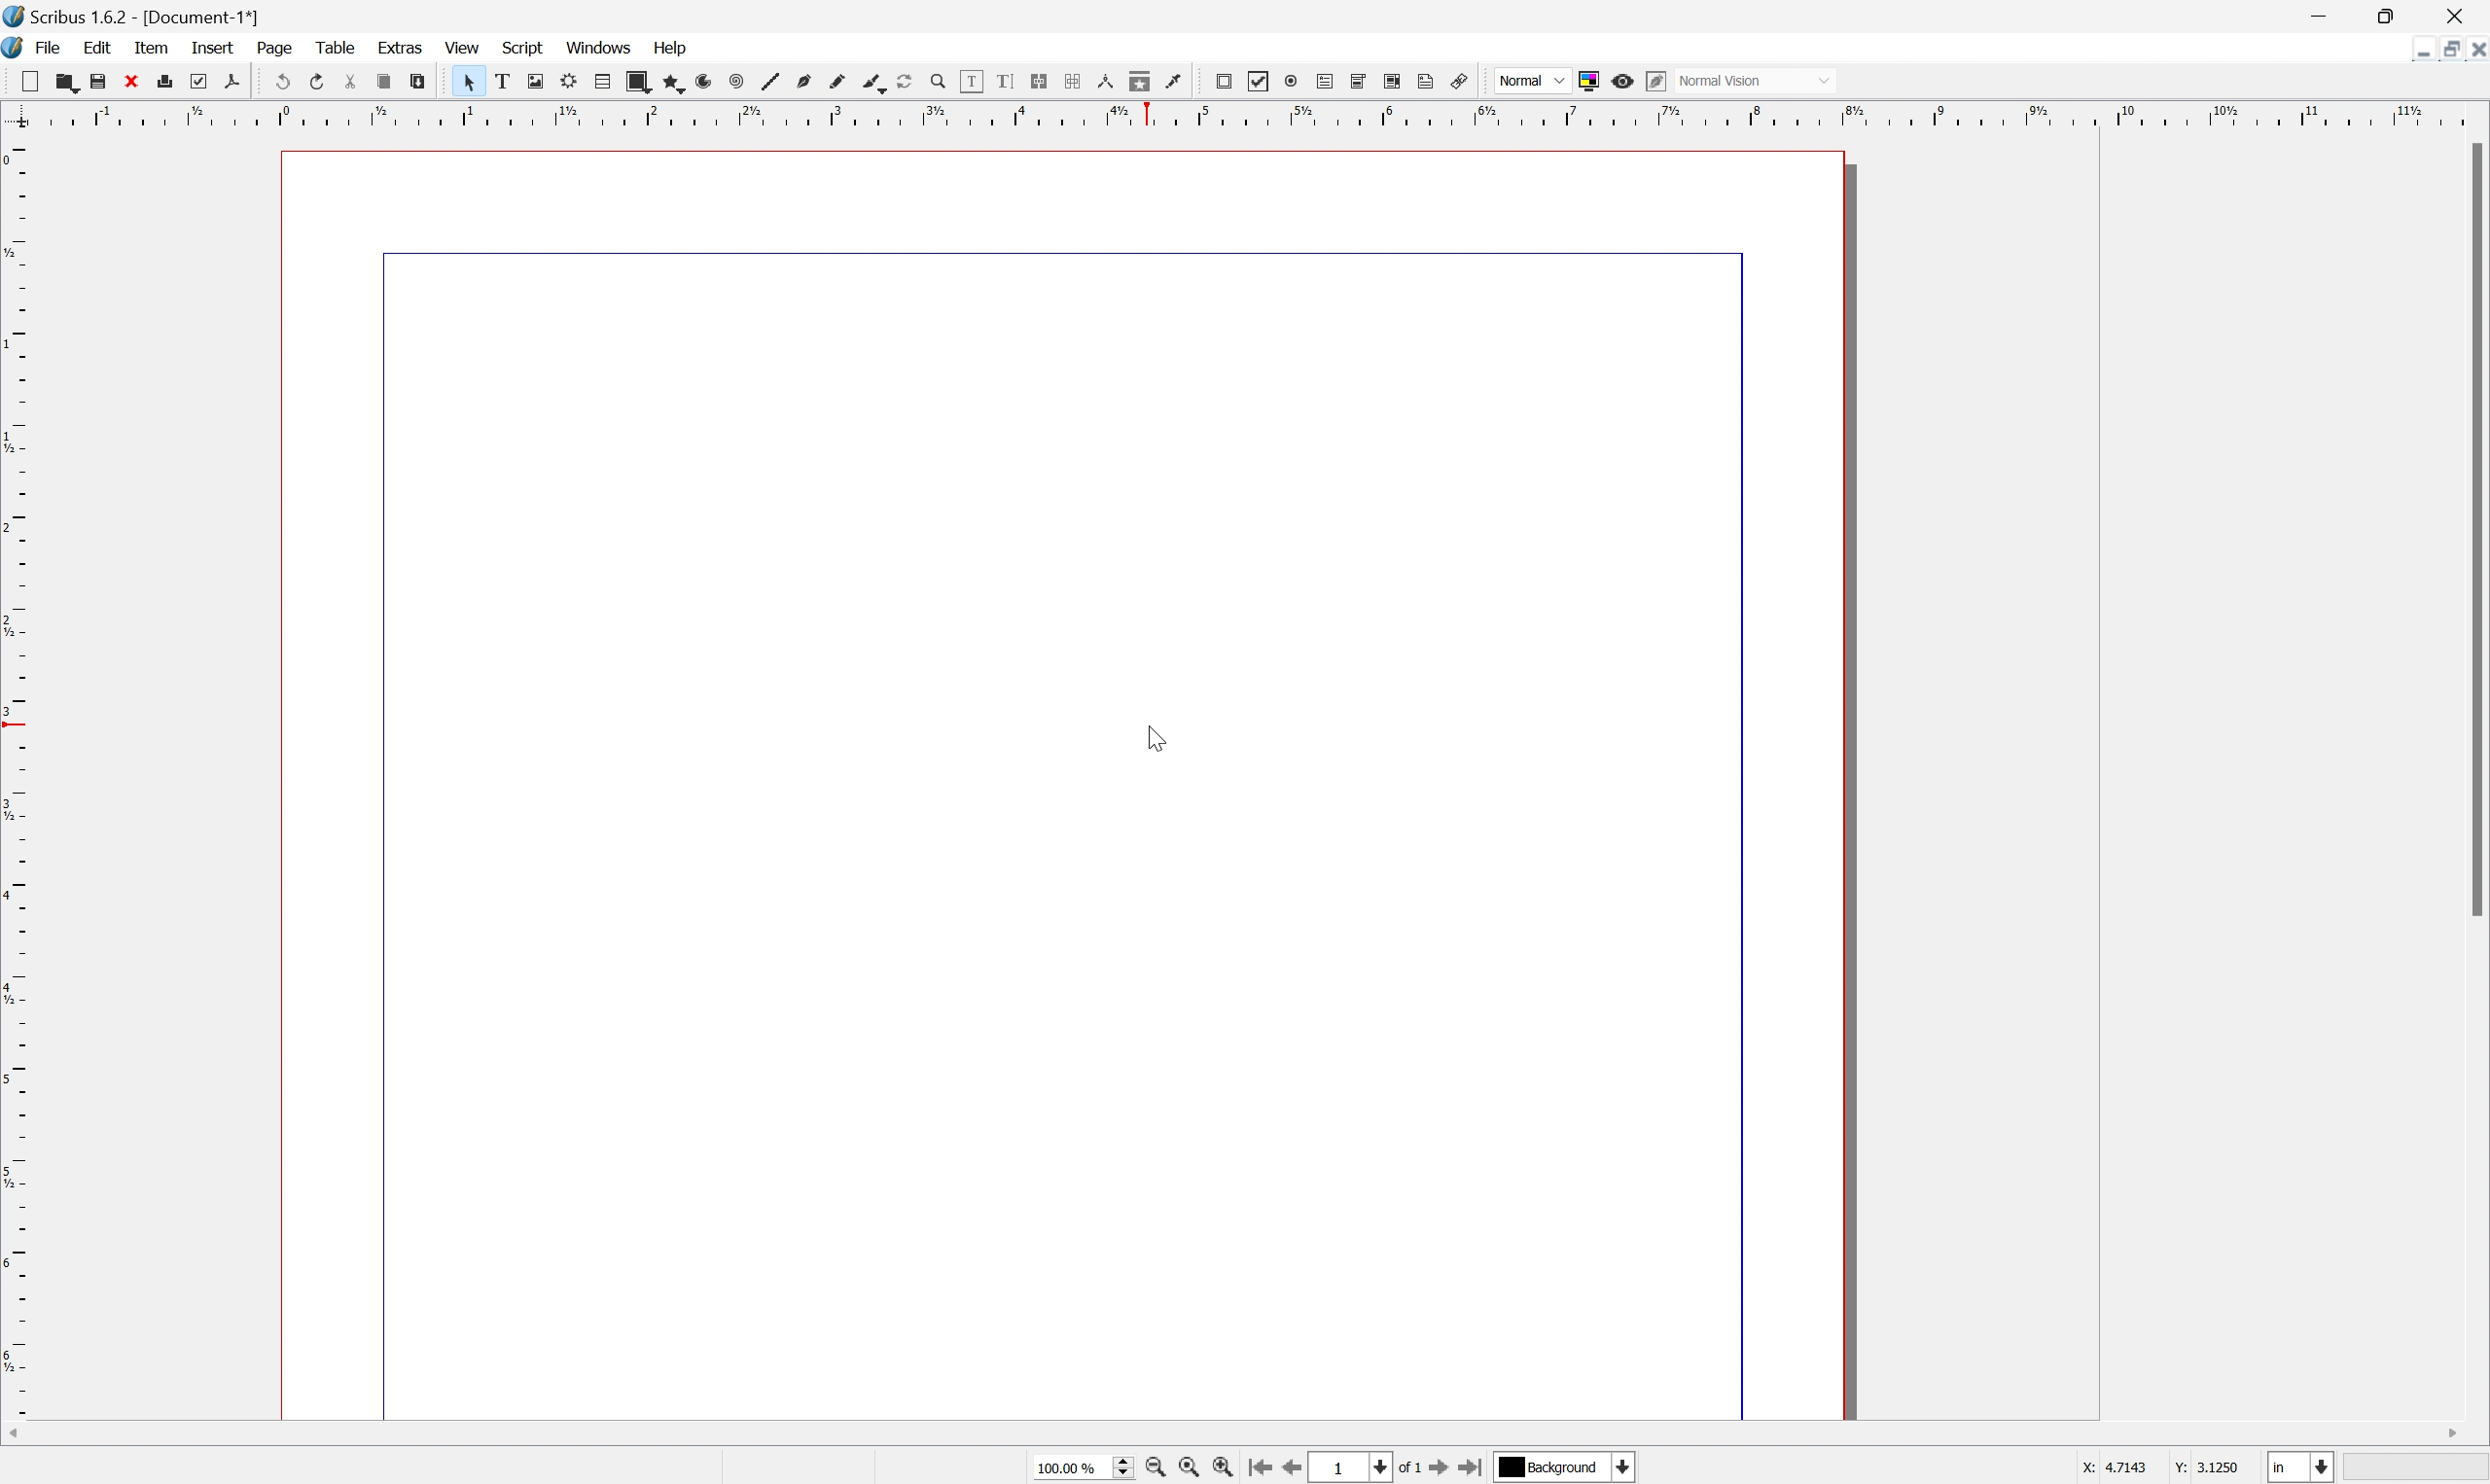 This screenshot has height=1484, width=2490. Describe the element at coordinates (637, 80) in the screenshot. I see `shape` at that location.